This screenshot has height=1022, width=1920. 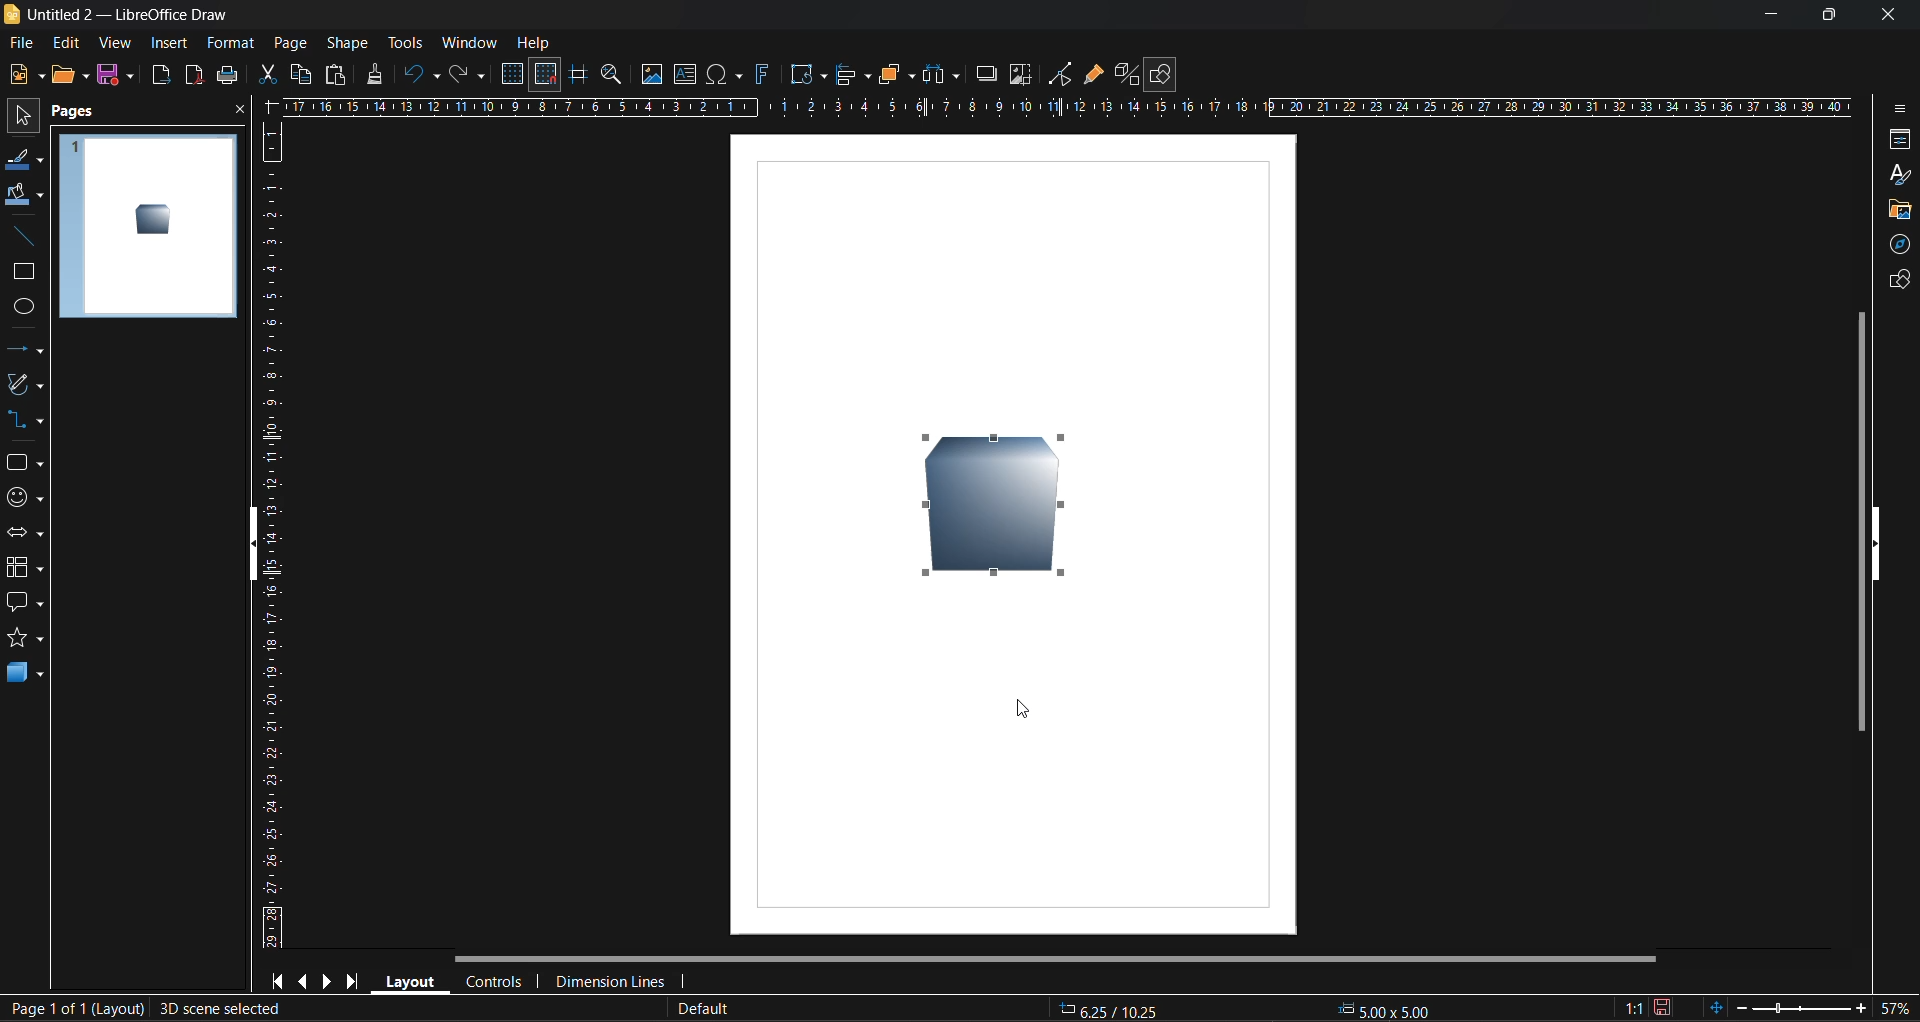 I want to click on gallery, so click(x=1900, y=210).